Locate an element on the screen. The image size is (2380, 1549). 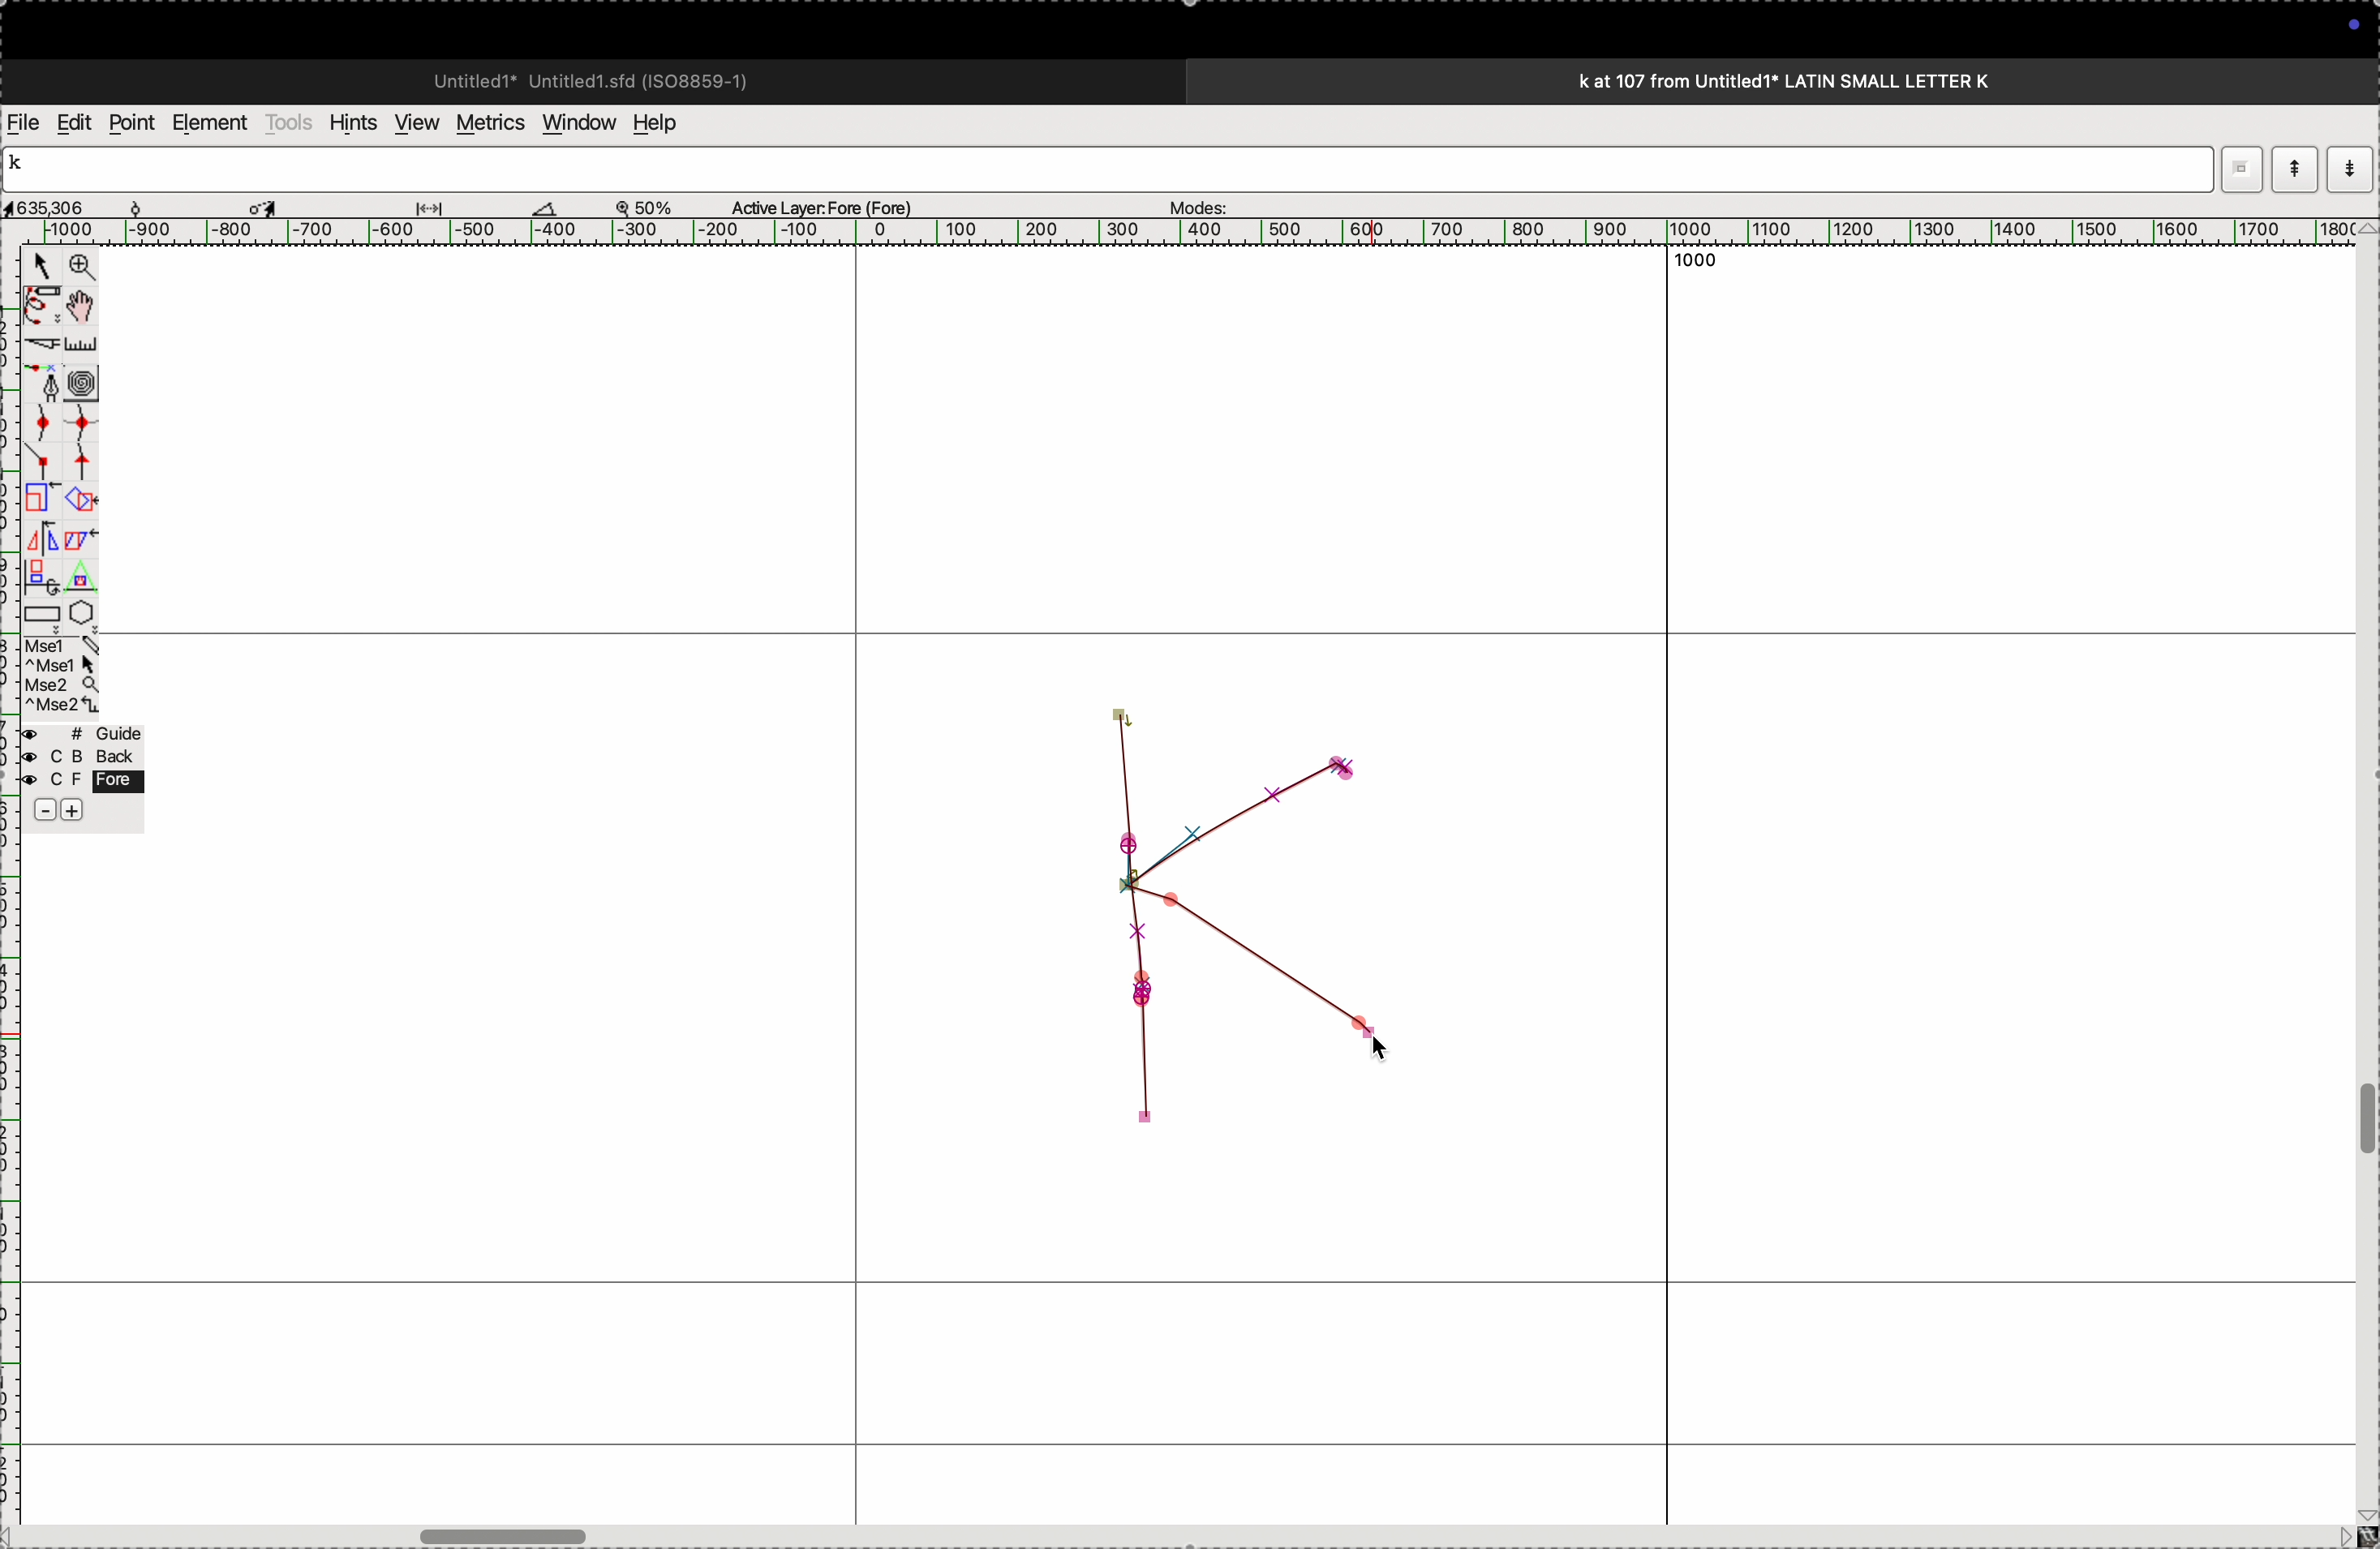
co ordinates is located at coordinates (70, 202).